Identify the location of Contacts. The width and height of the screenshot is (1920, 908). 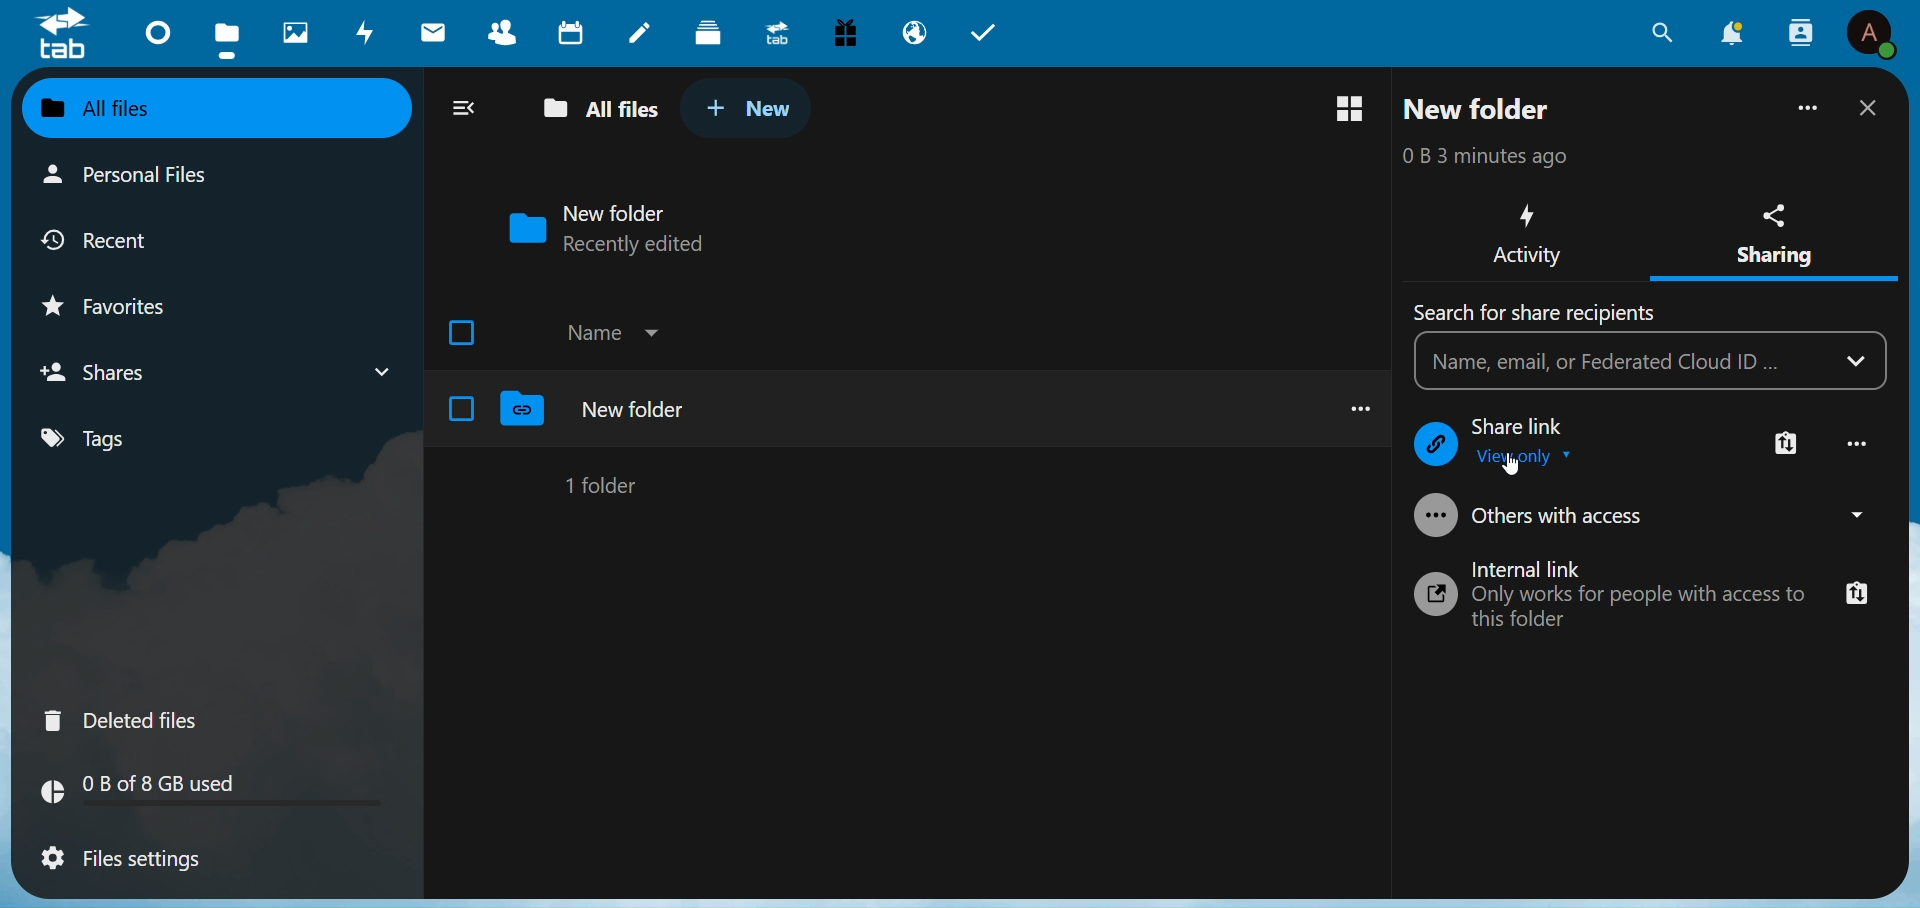
(506, 32).